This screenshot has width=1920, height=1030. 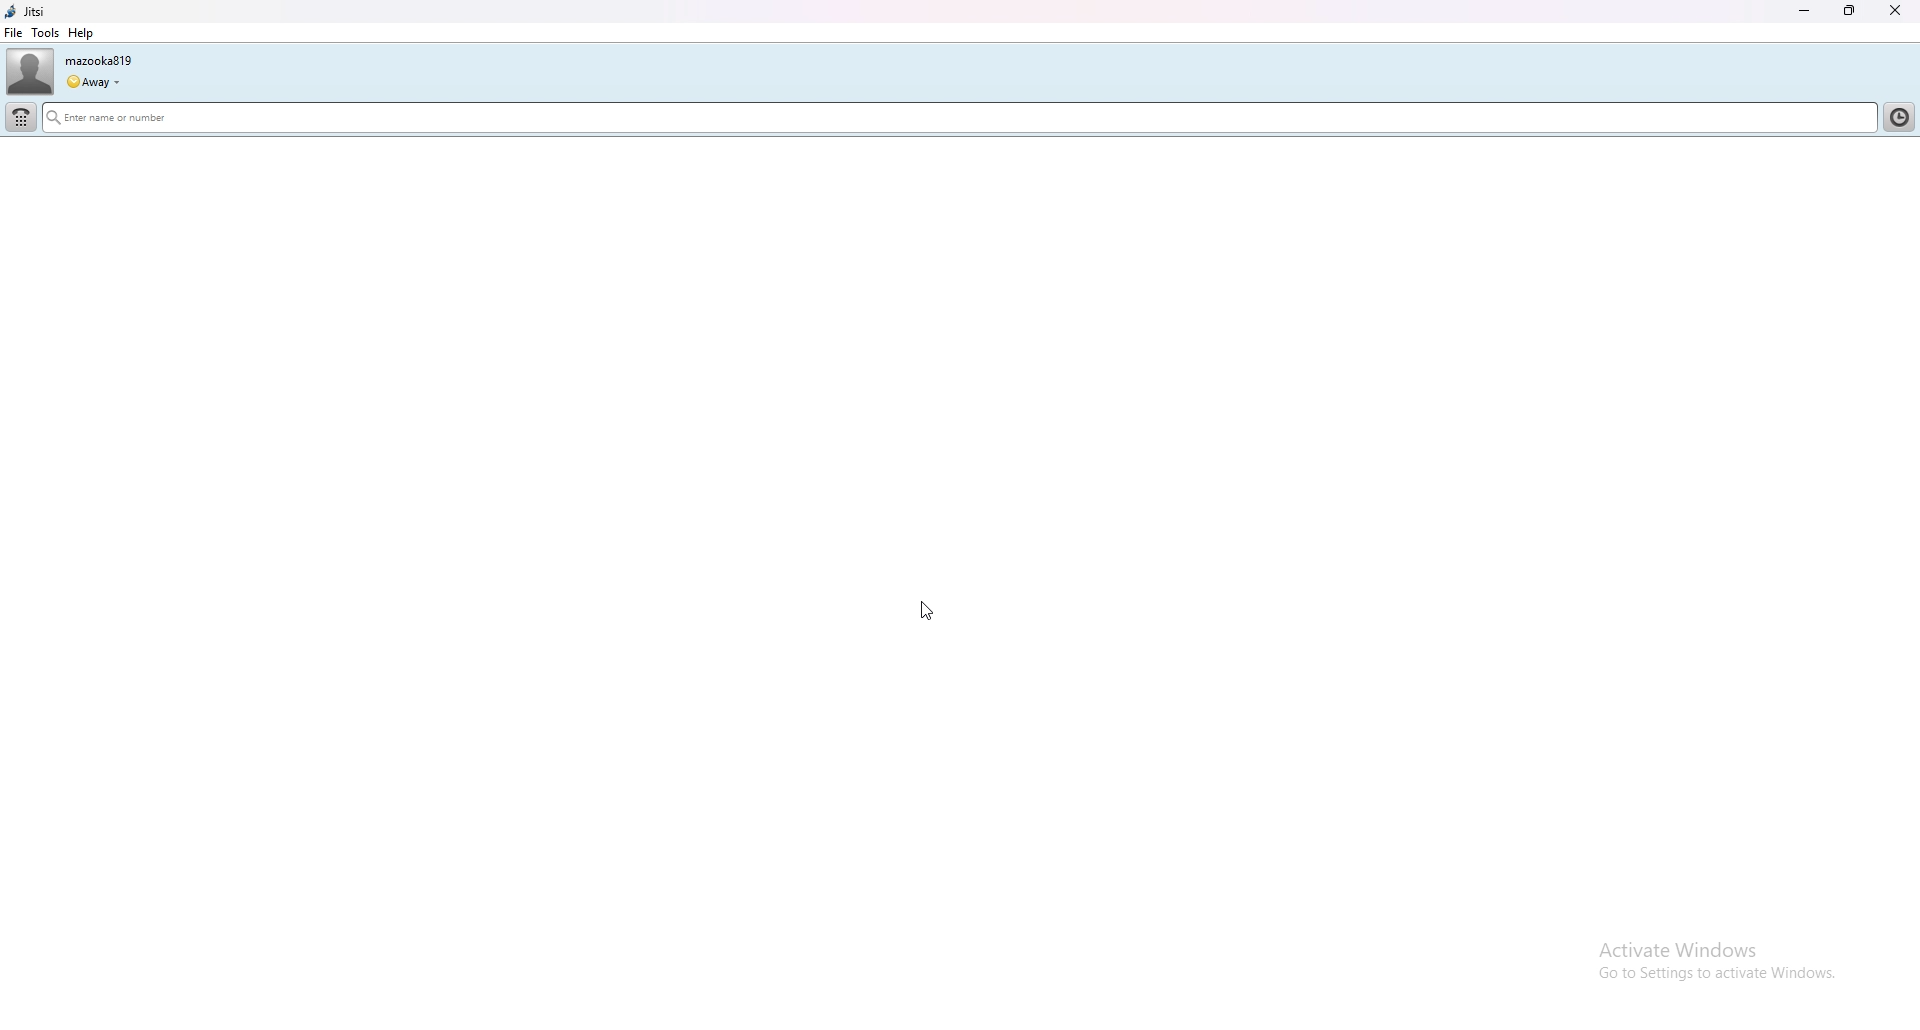 What do you see at coordinates (25, 12) in the screenshot?
I see `jitsi` at bounding box center [25, 12].